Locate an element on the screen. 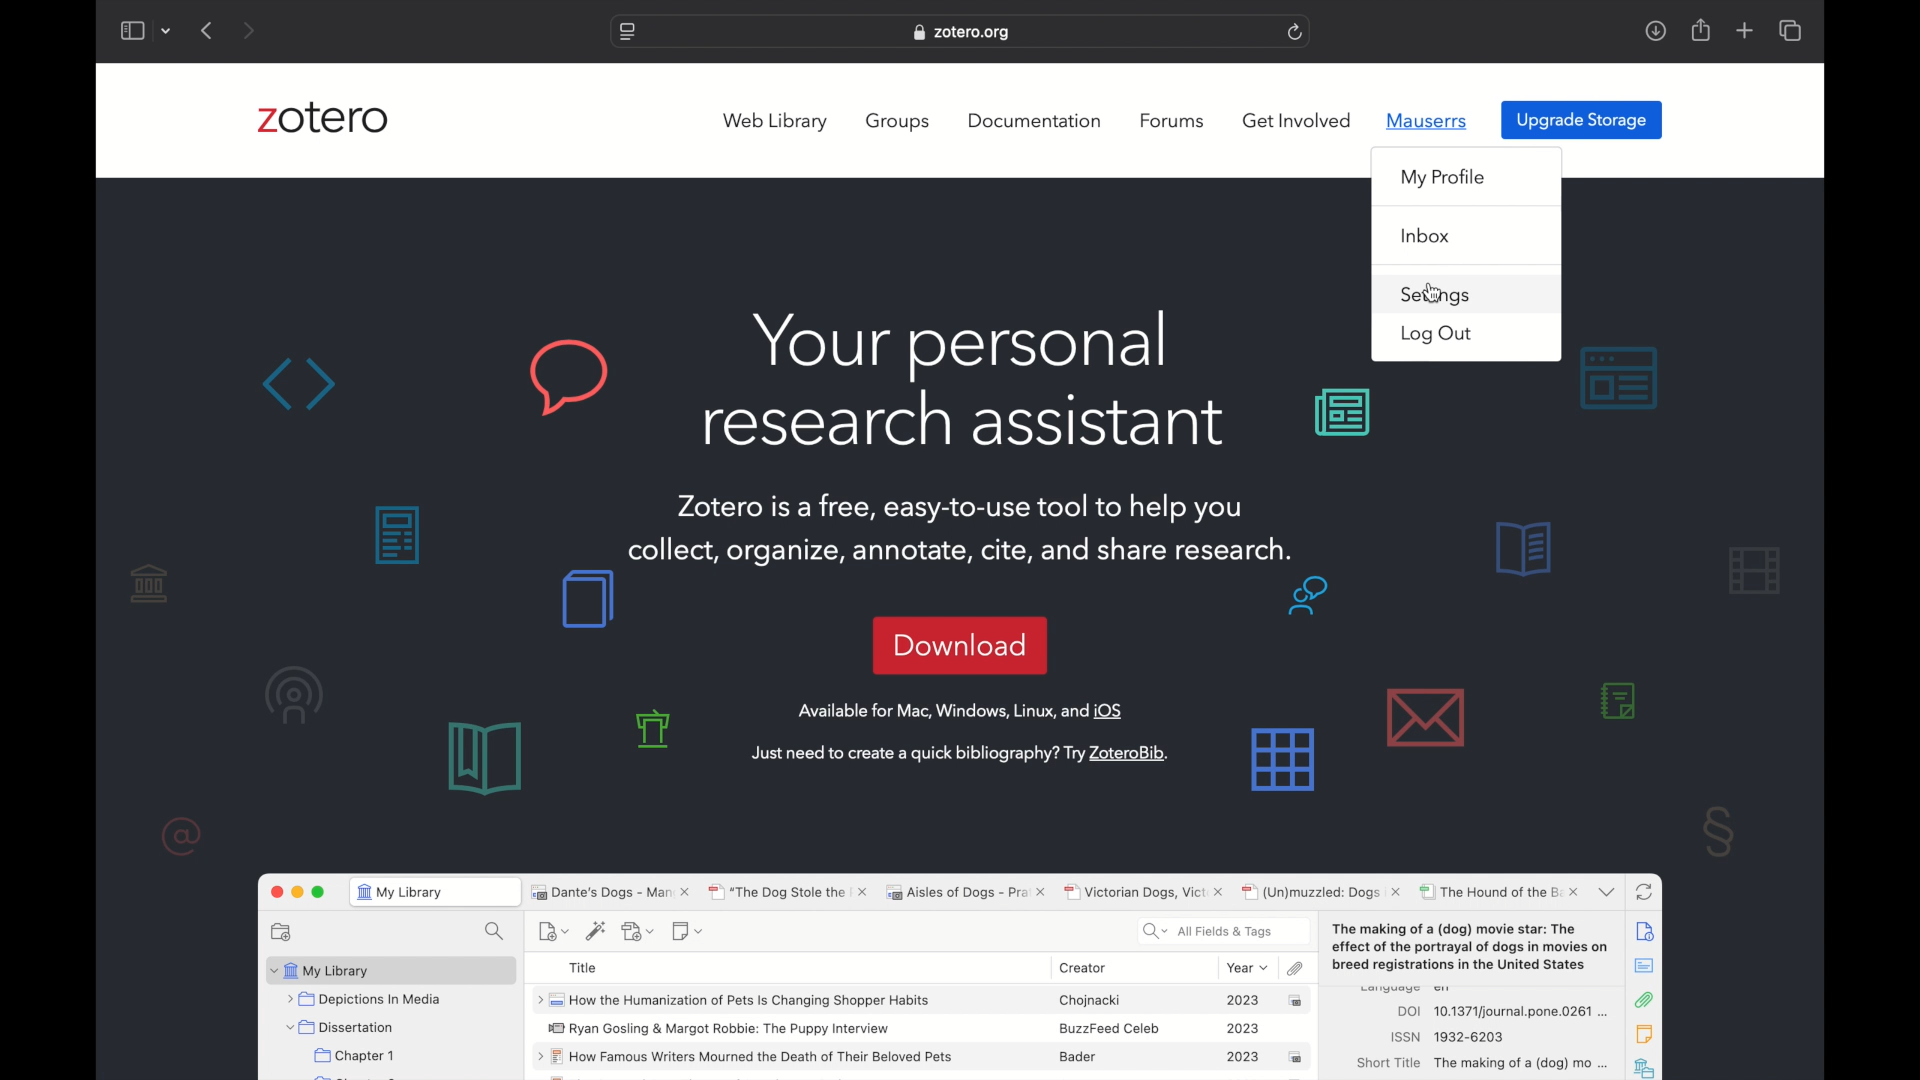 This screenshot has height=1080, width=1920. forums is located at coordinates (1172, 120).